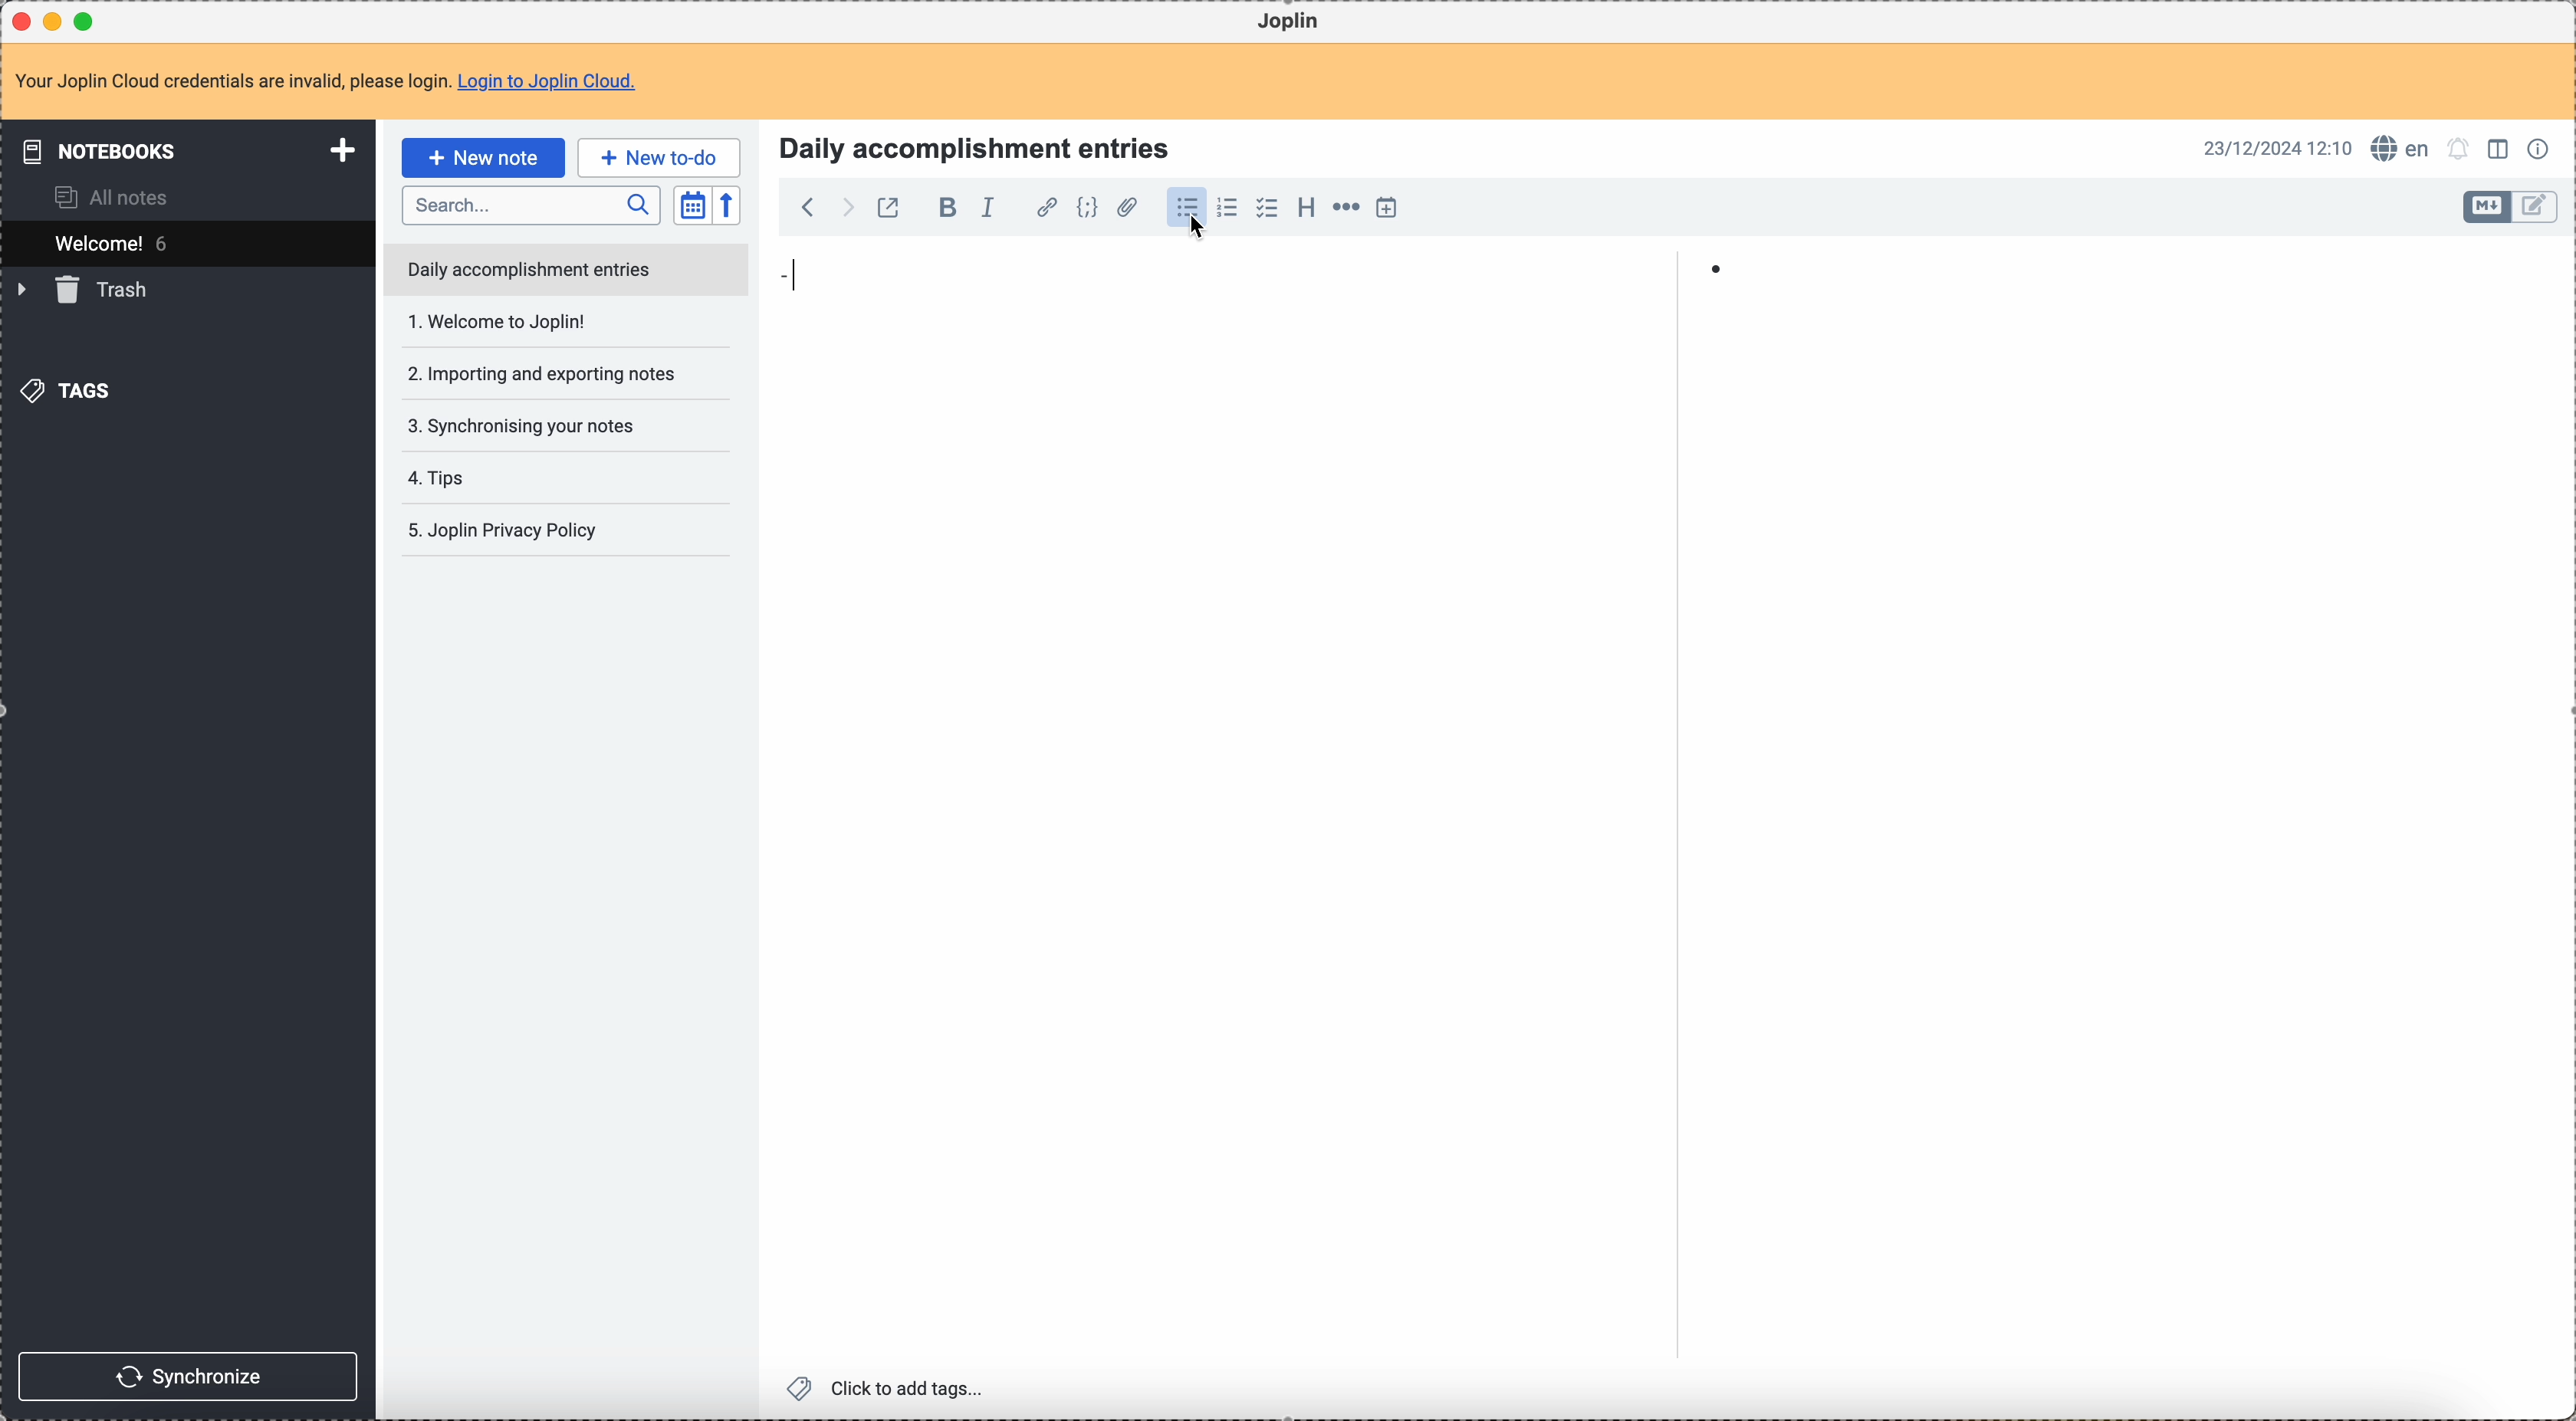 The image size is (2576, 1421). Describe the element at coordinates (1187, 210) in the screenshot. I see `bulleted list` at that location.